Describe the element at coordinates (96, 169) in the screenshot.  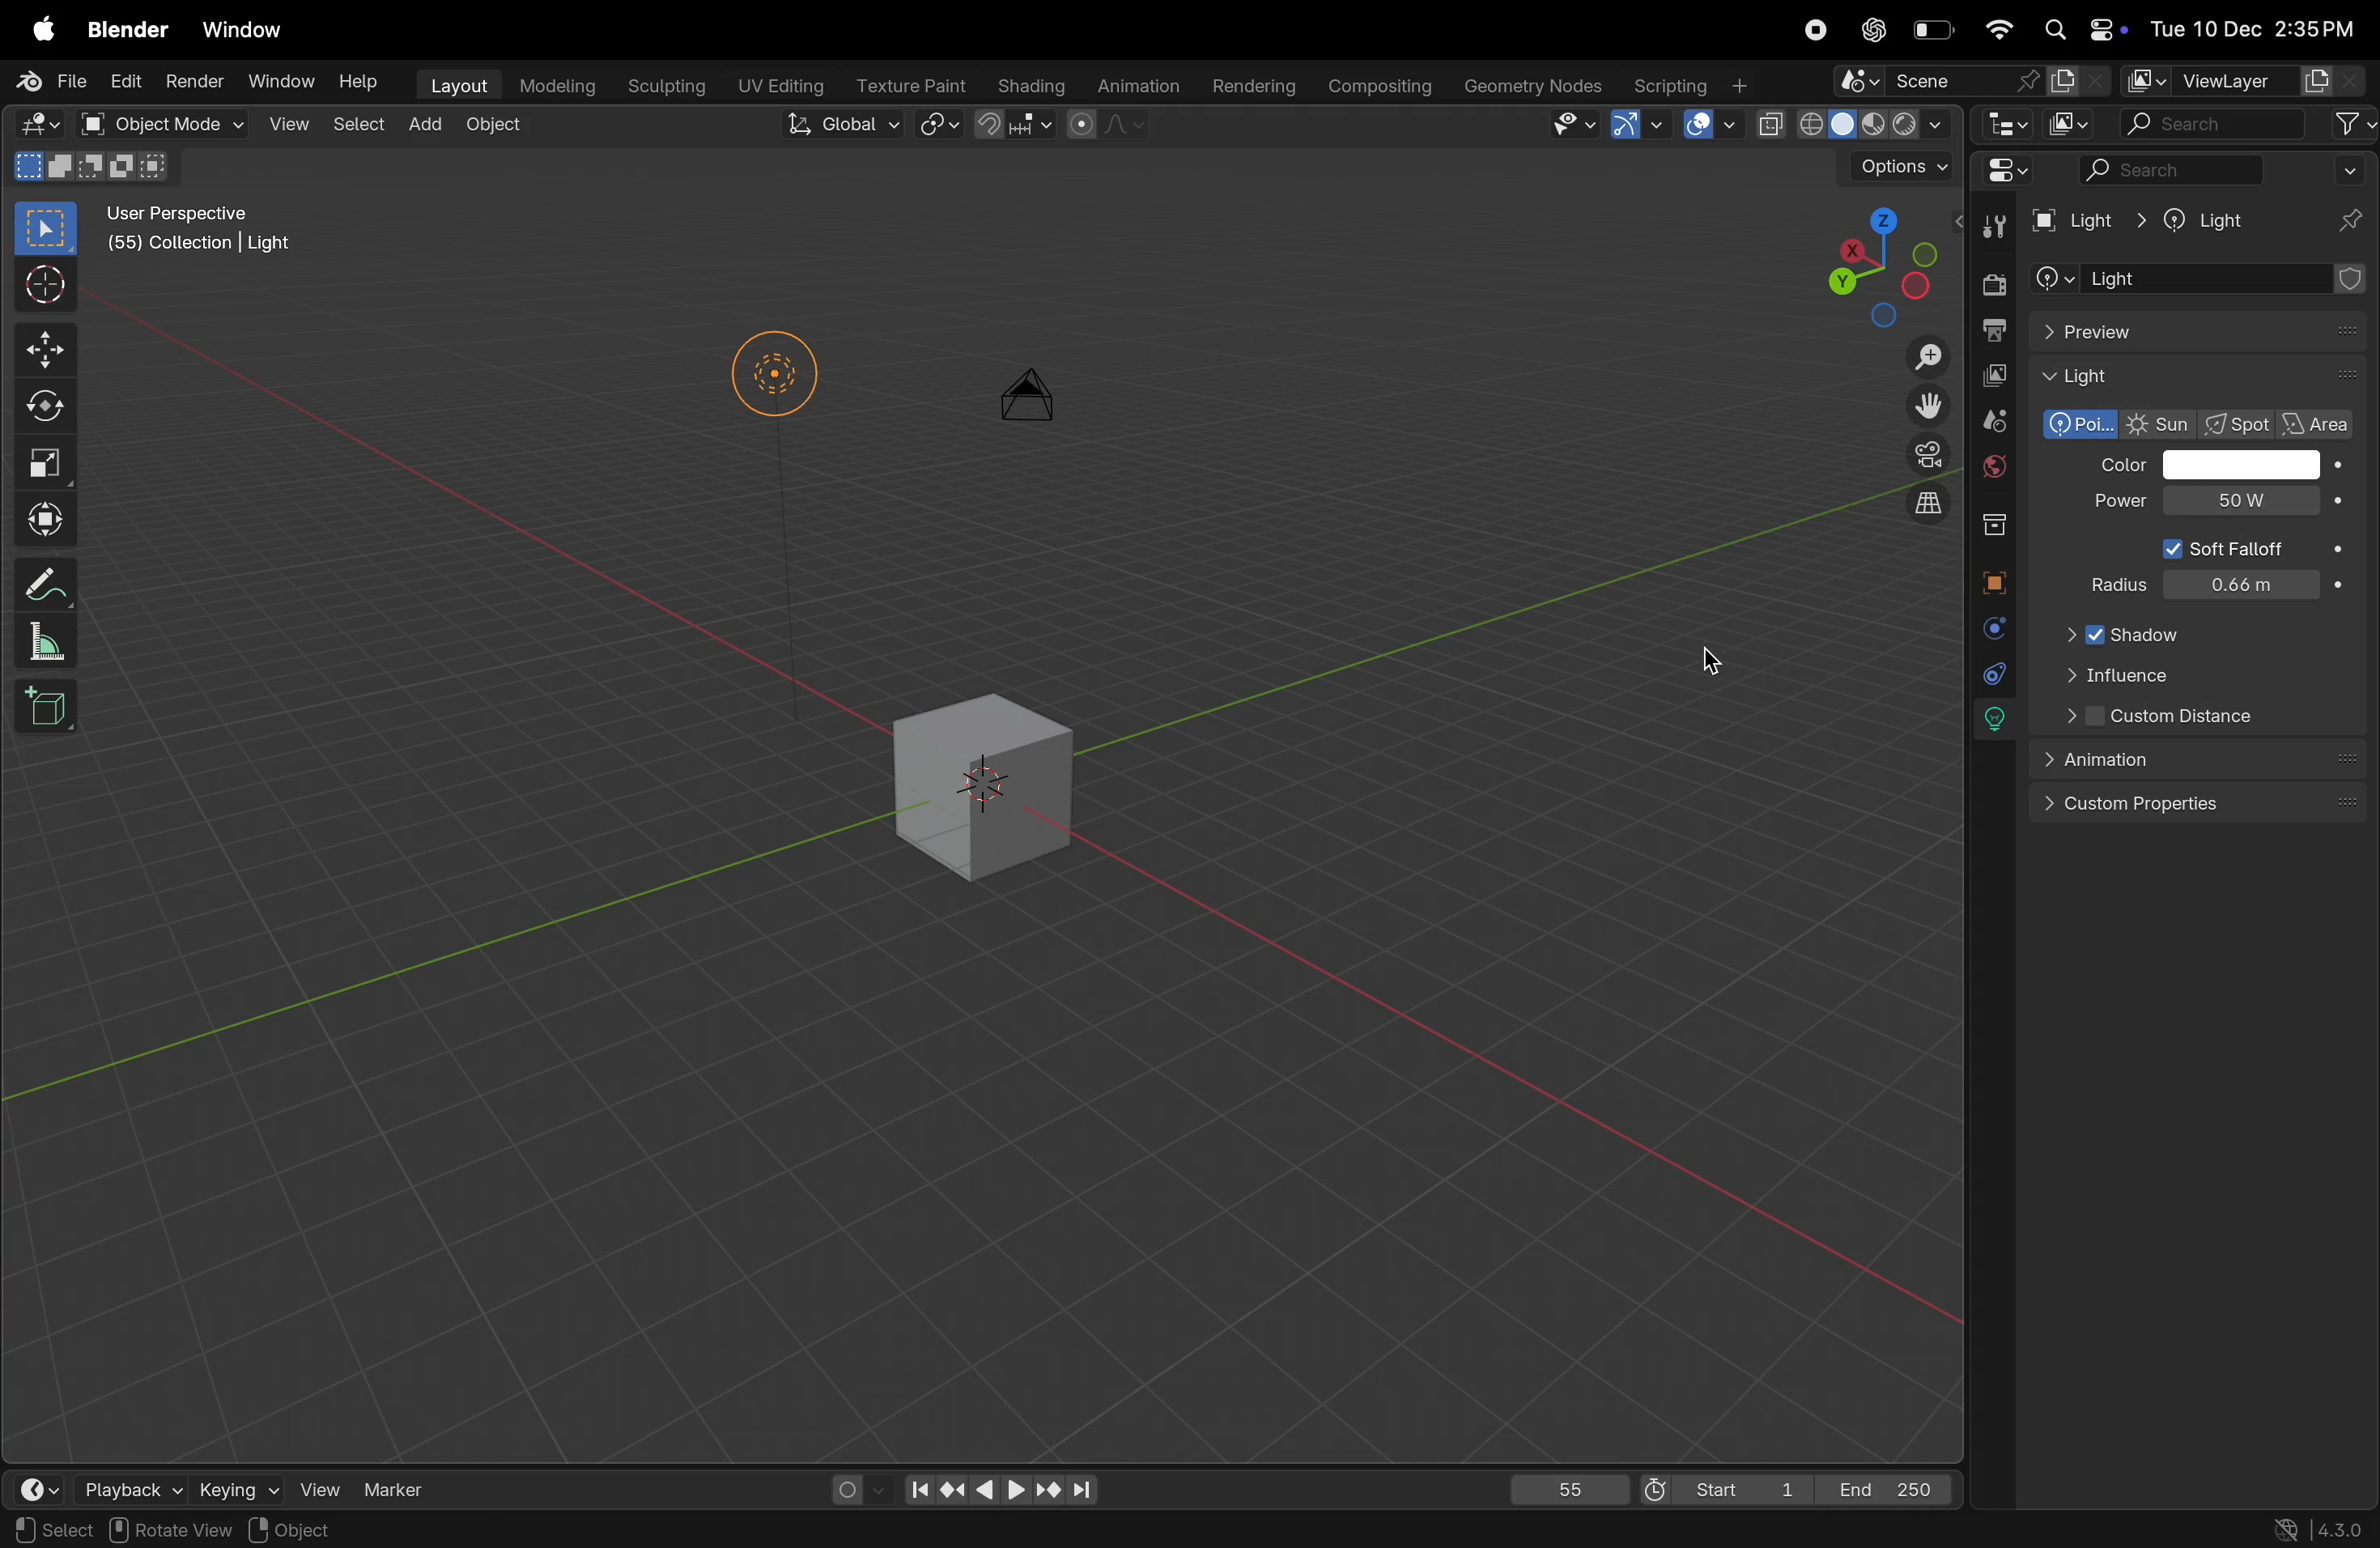
I see `modes` at that location.